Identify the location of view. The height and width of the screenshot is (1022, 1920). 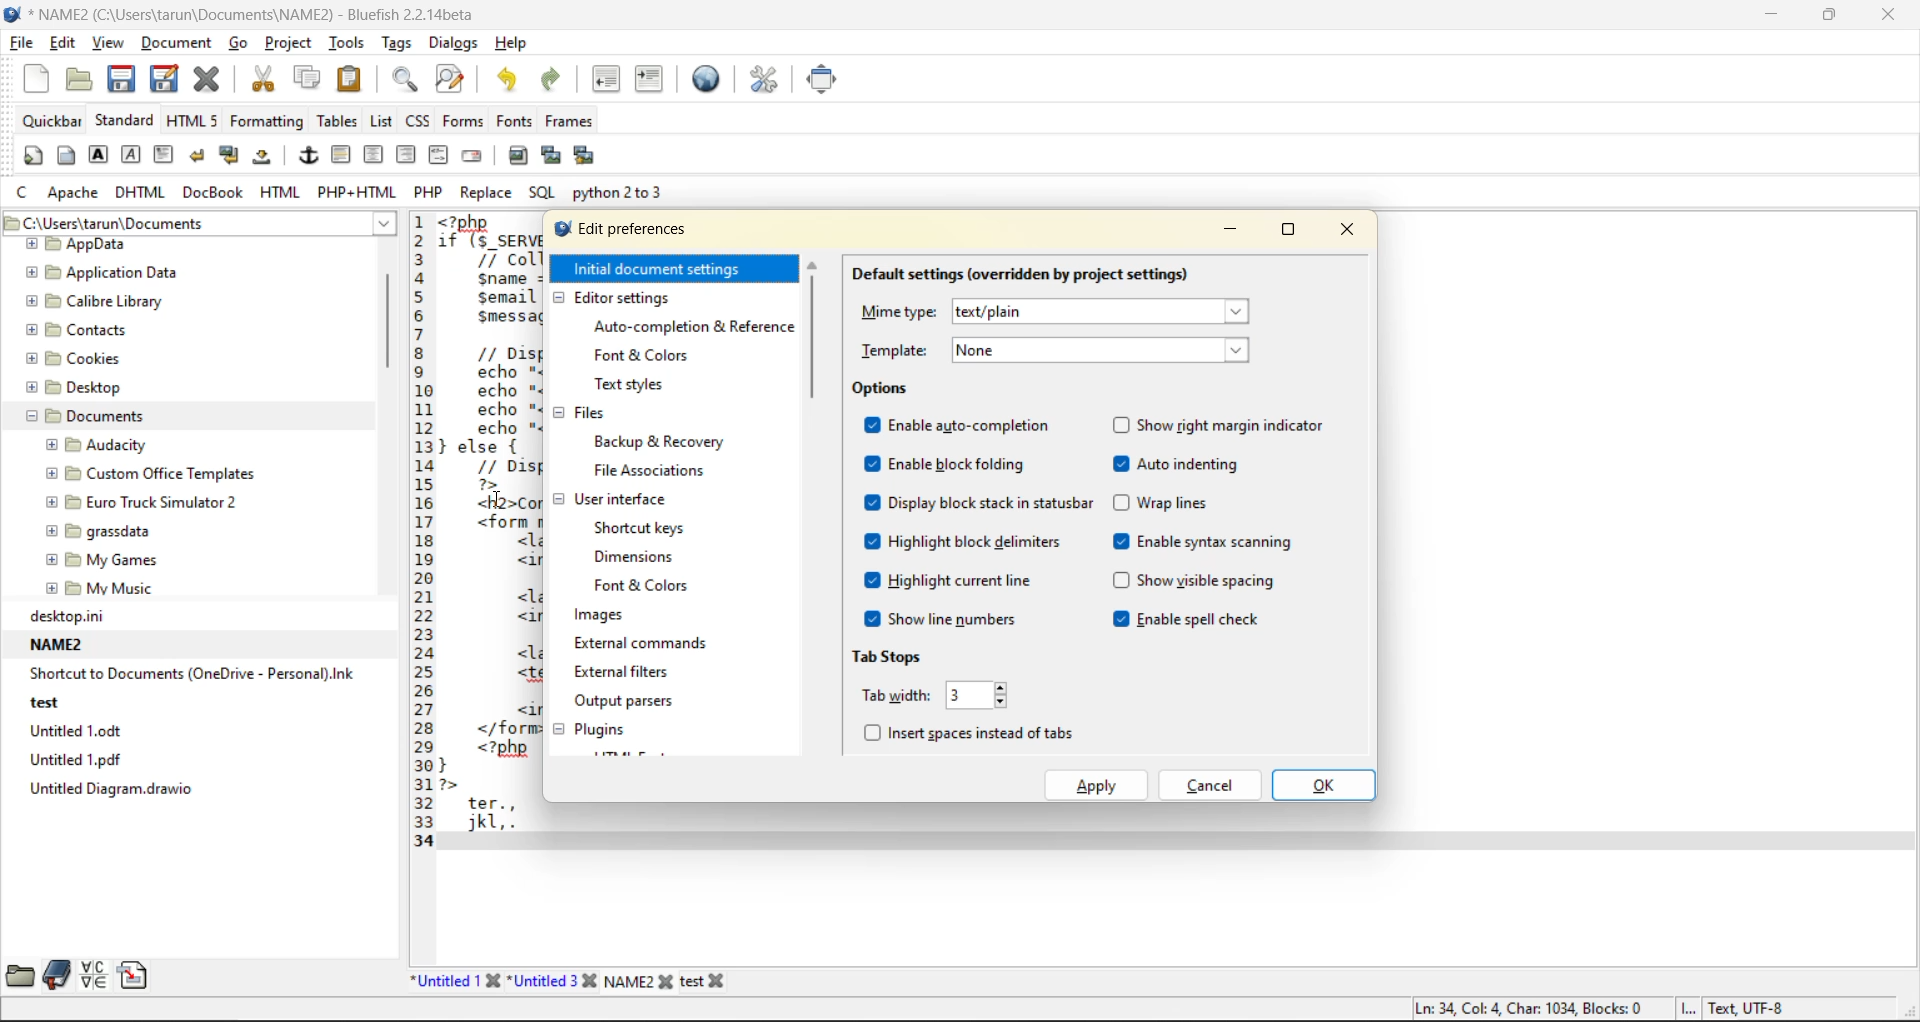
(106, 43).